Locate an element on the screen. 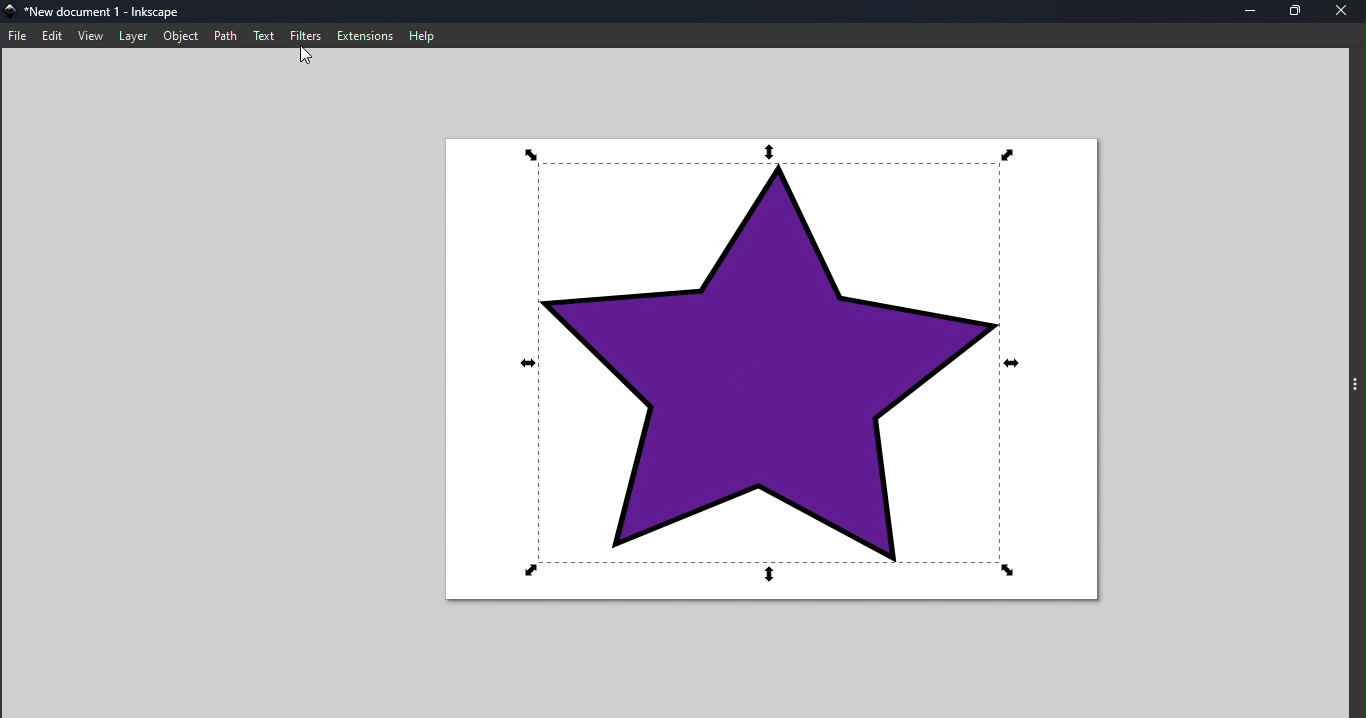  Text is located at coordinates (260, 35).